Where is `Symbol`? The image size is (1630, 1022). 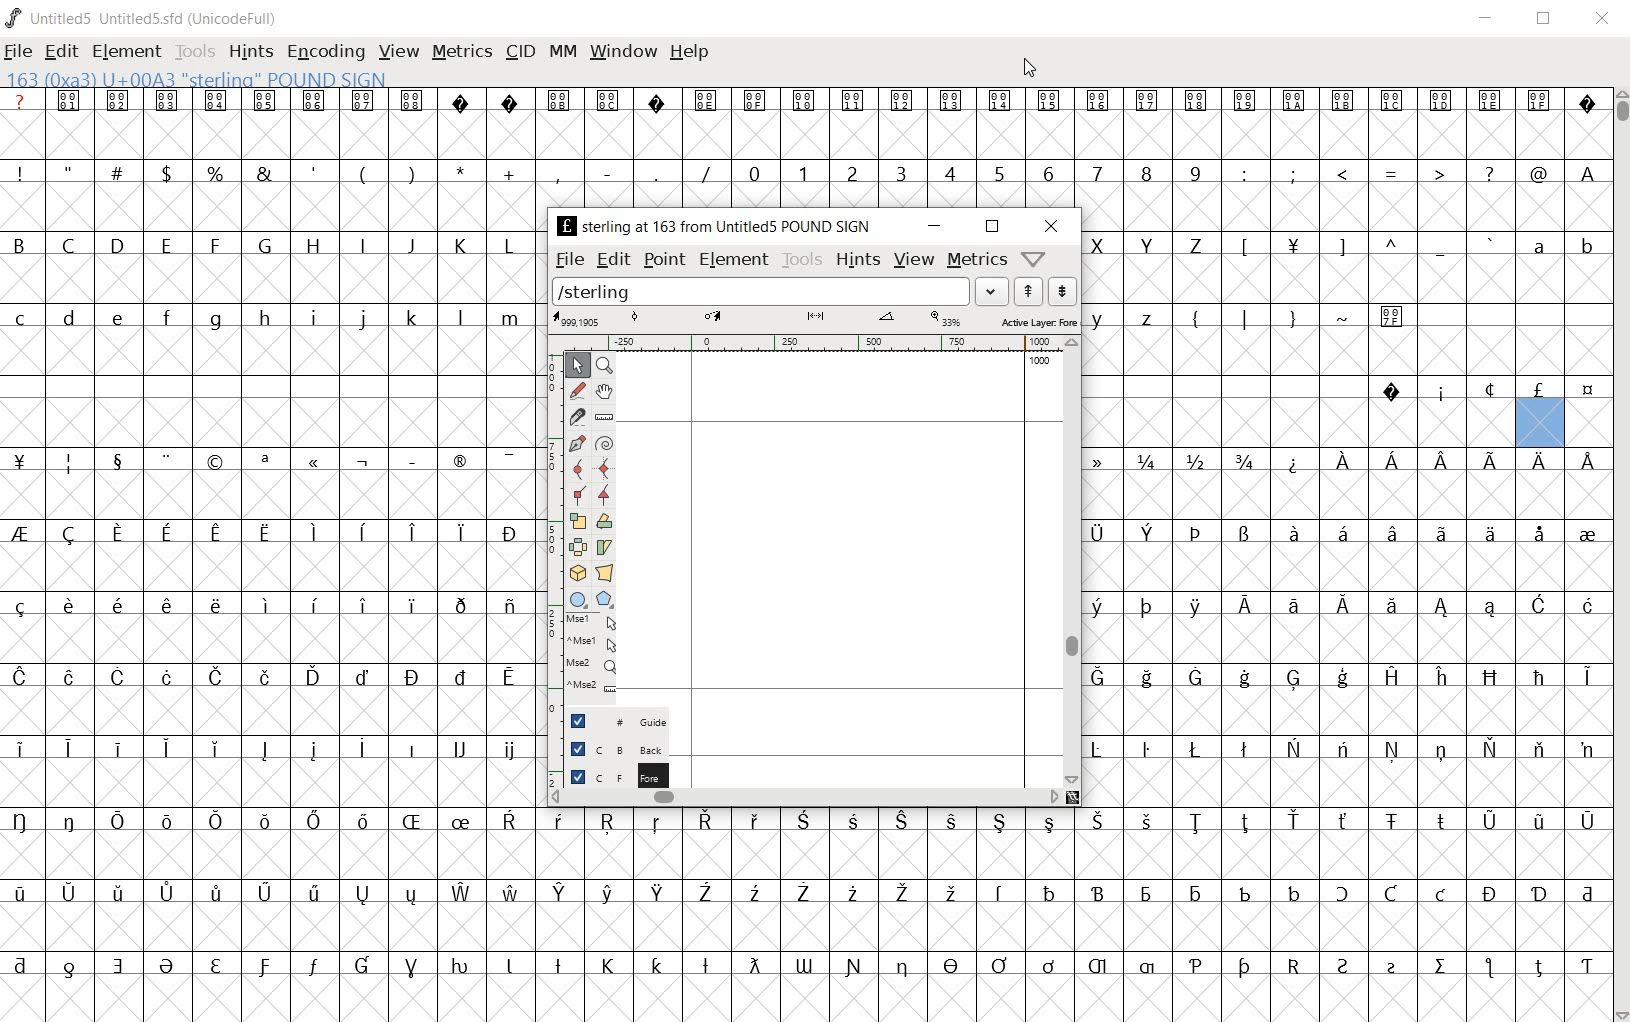 Symbol is located at coordinates (803, 894).